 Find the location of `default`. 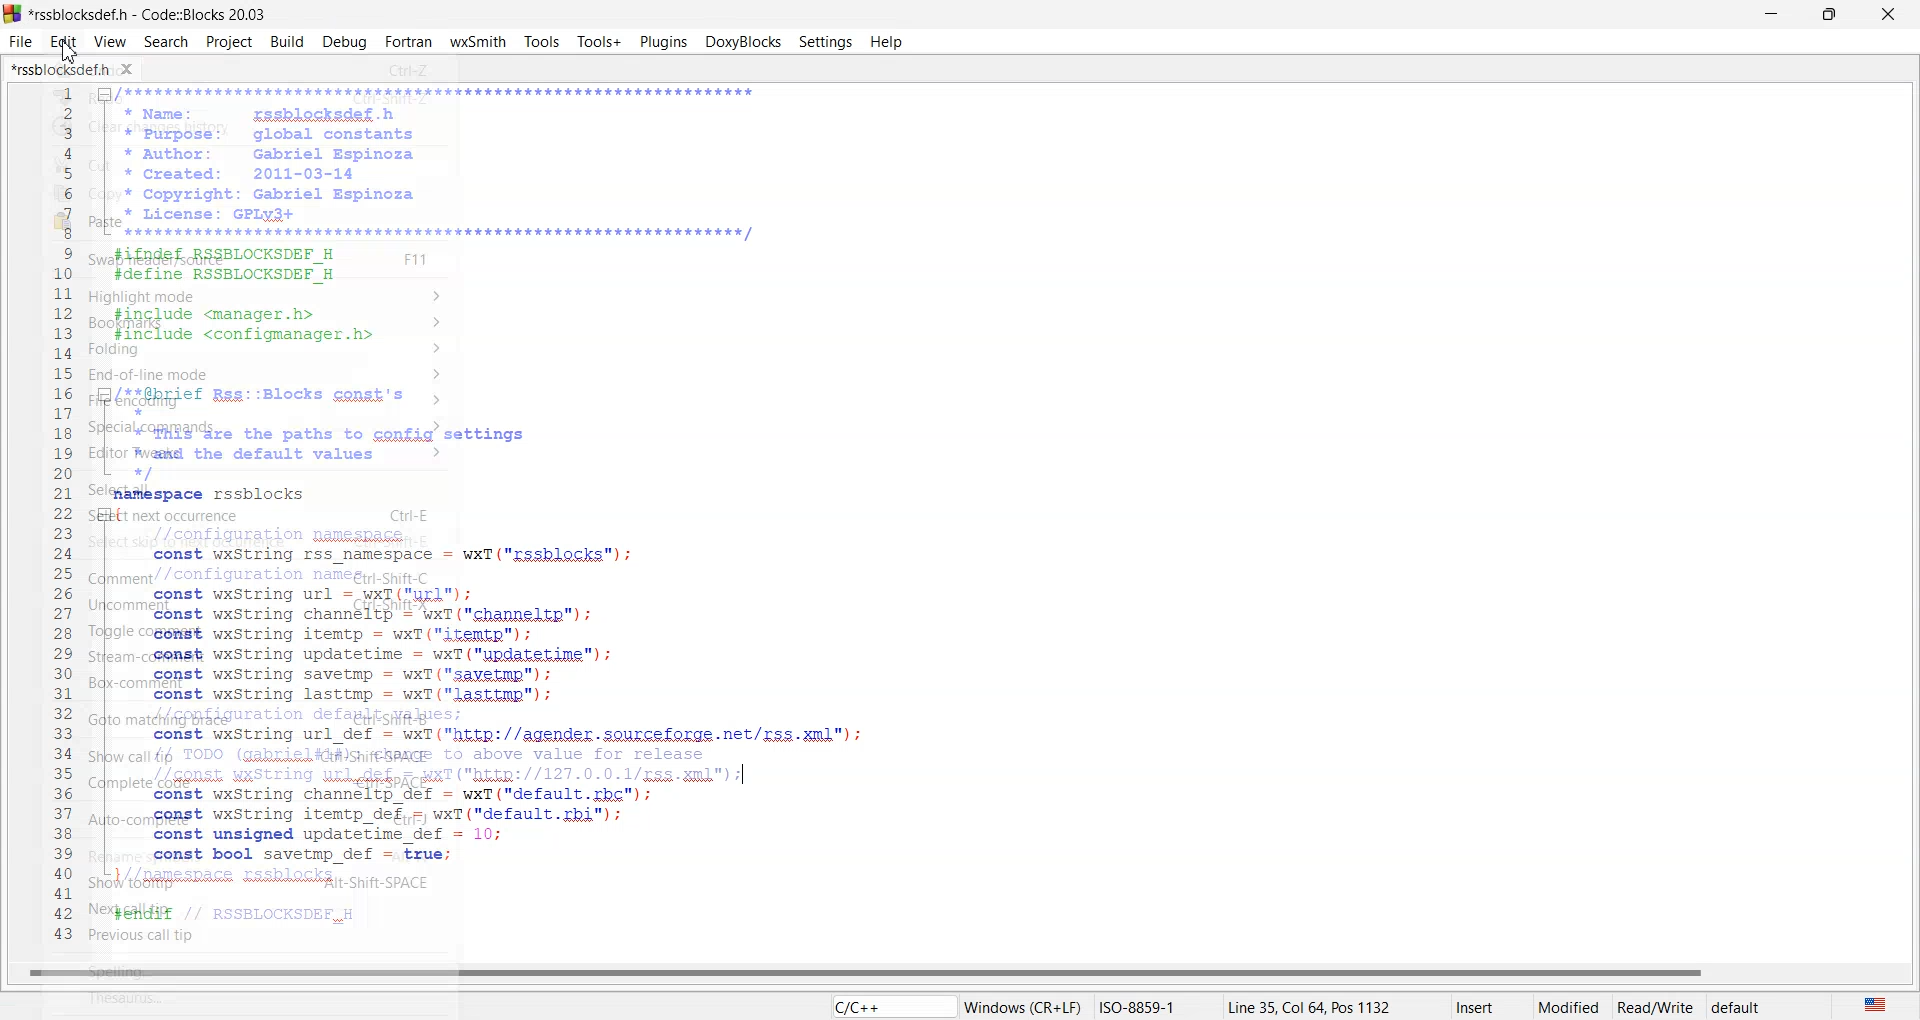

default is located at coordinates (1763, 1003).